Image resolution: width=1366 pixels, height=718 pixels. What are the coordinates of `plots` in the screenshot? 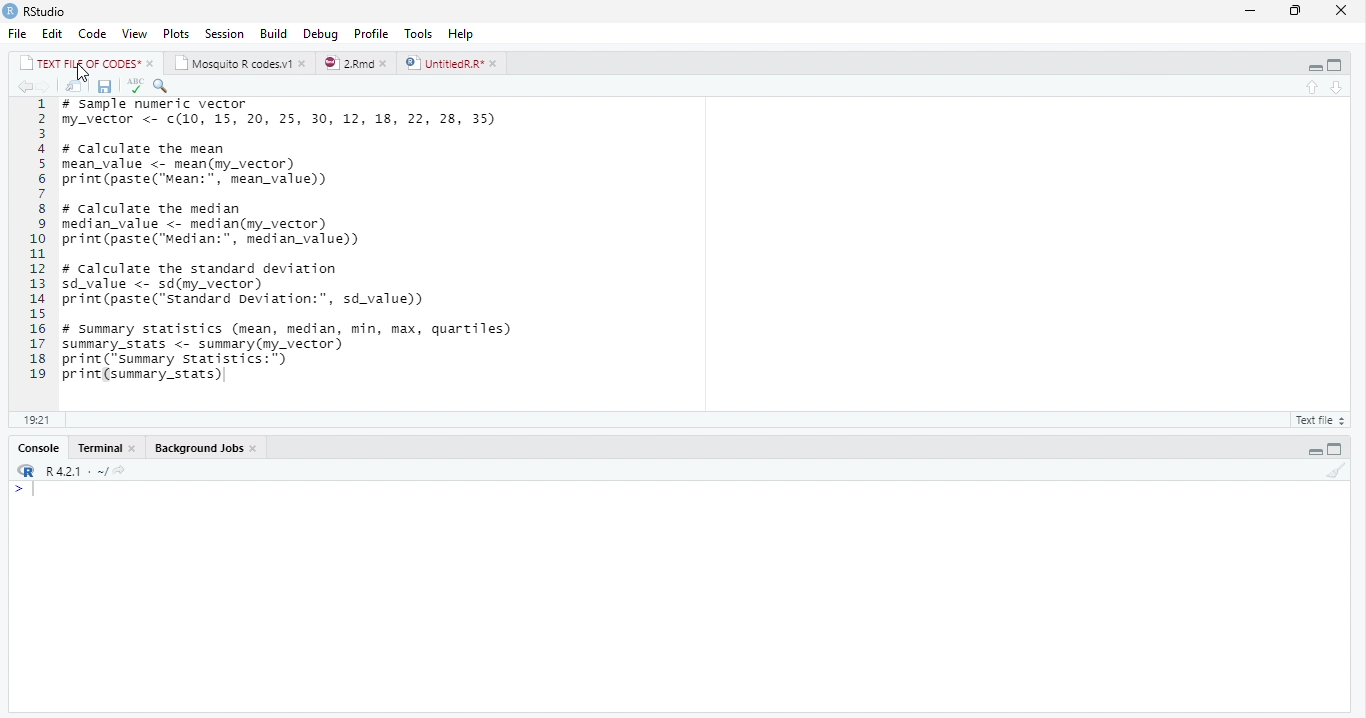 It's located at (177, 34).